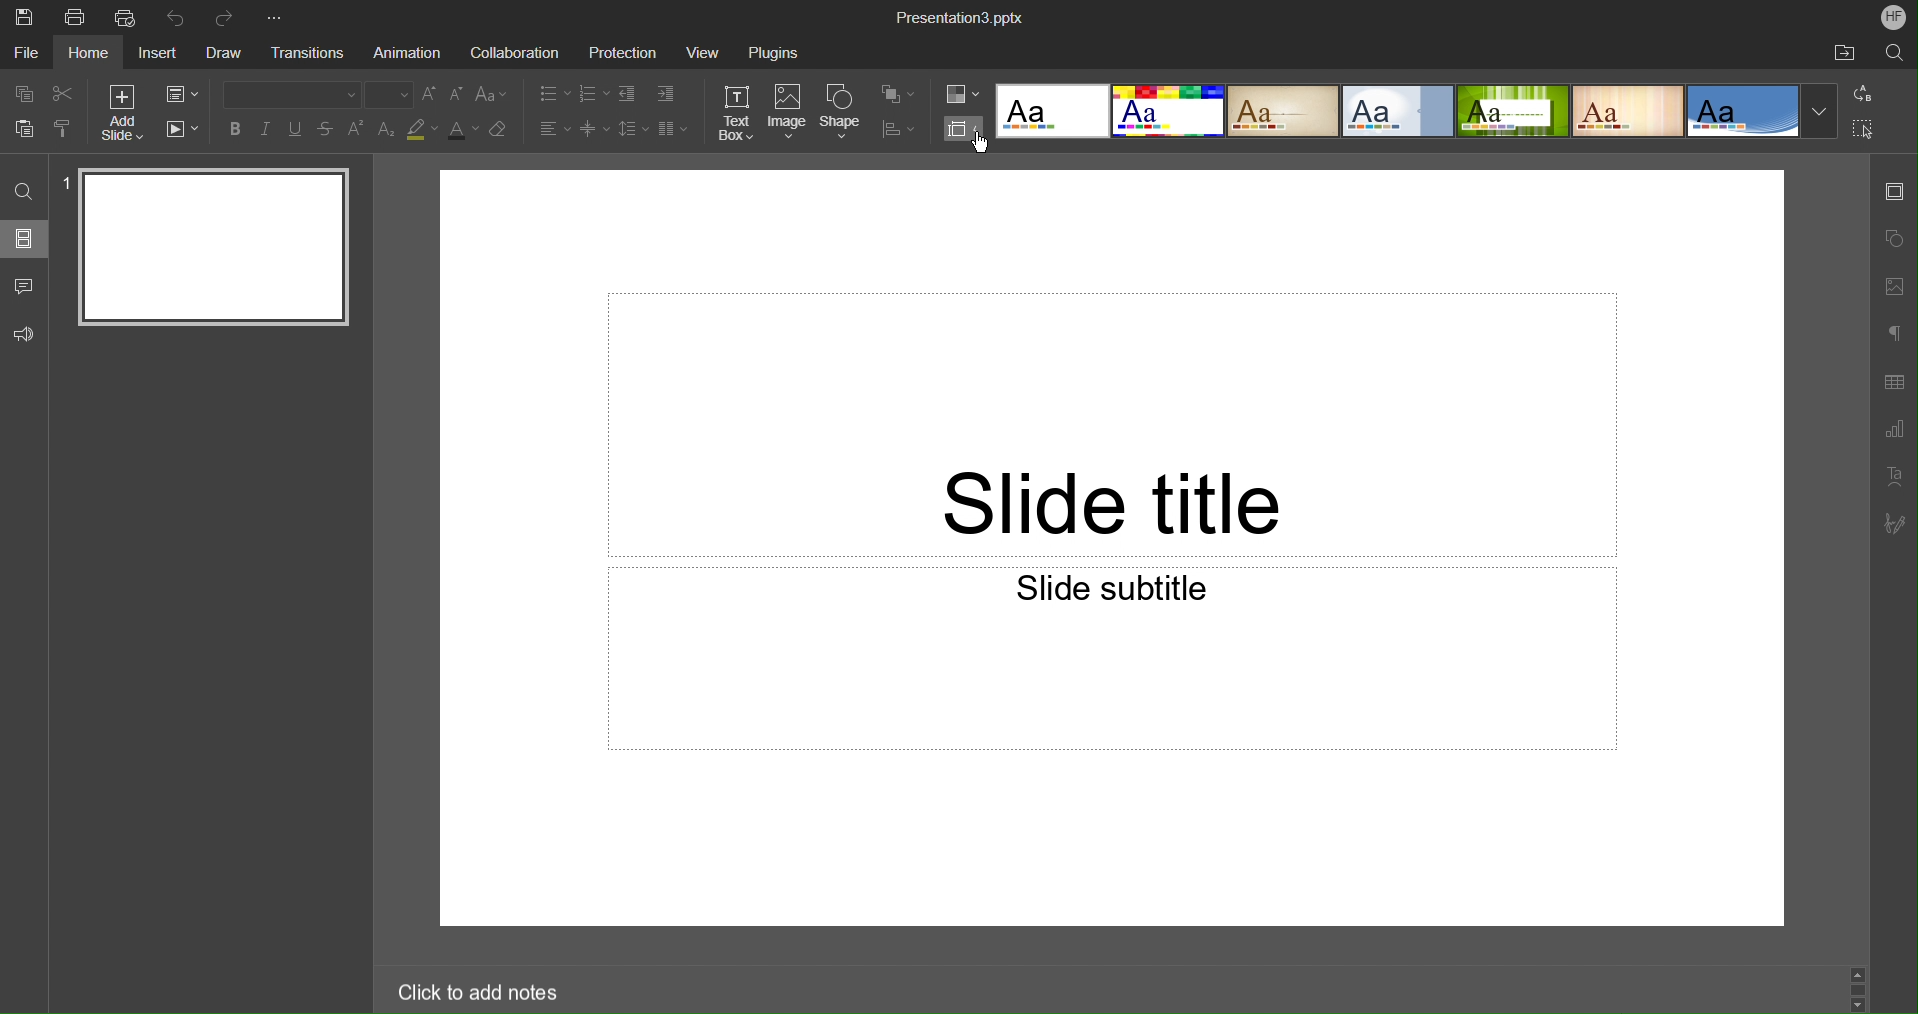 The image size is (1918, 1014). What do you see at coordinates (1895, 284) in the screenshot?
I see `Image Settings` at bounding box center [1895, 284].